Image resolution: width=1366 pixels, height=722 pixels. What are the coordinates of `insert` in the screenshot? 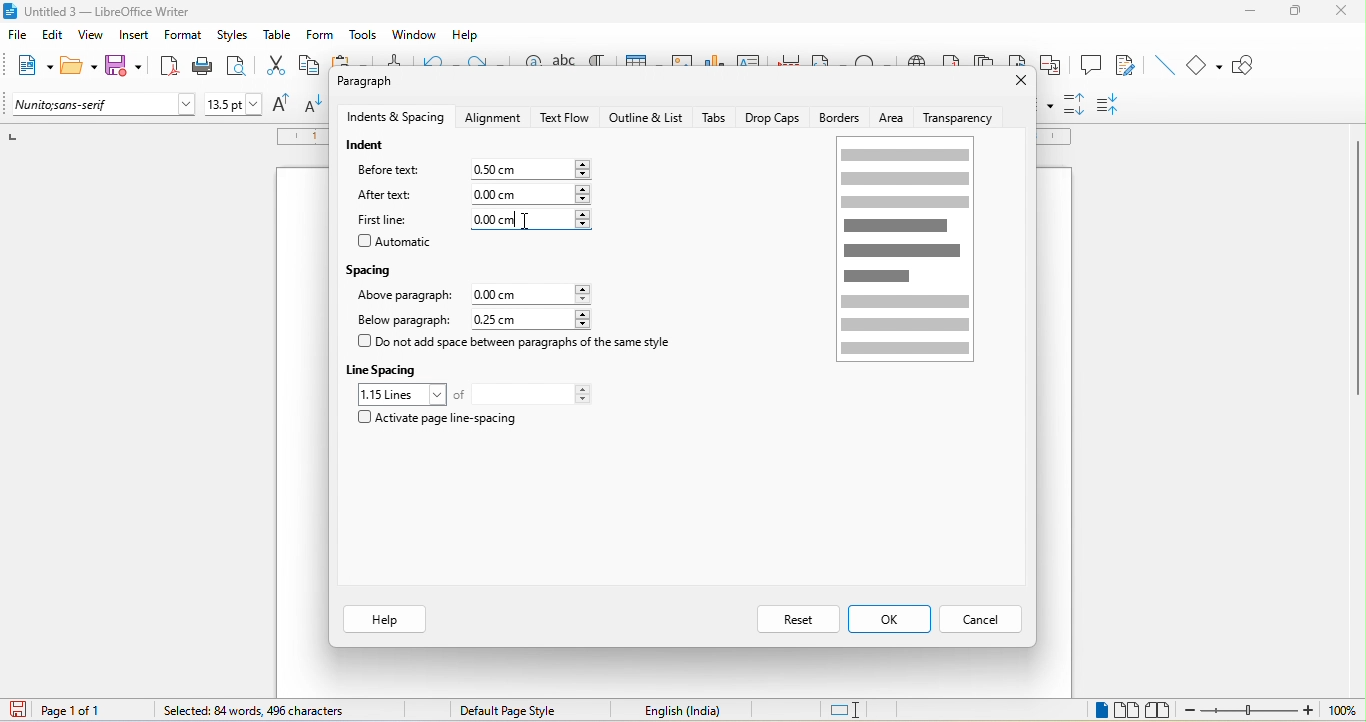 It's located at (134, 37).